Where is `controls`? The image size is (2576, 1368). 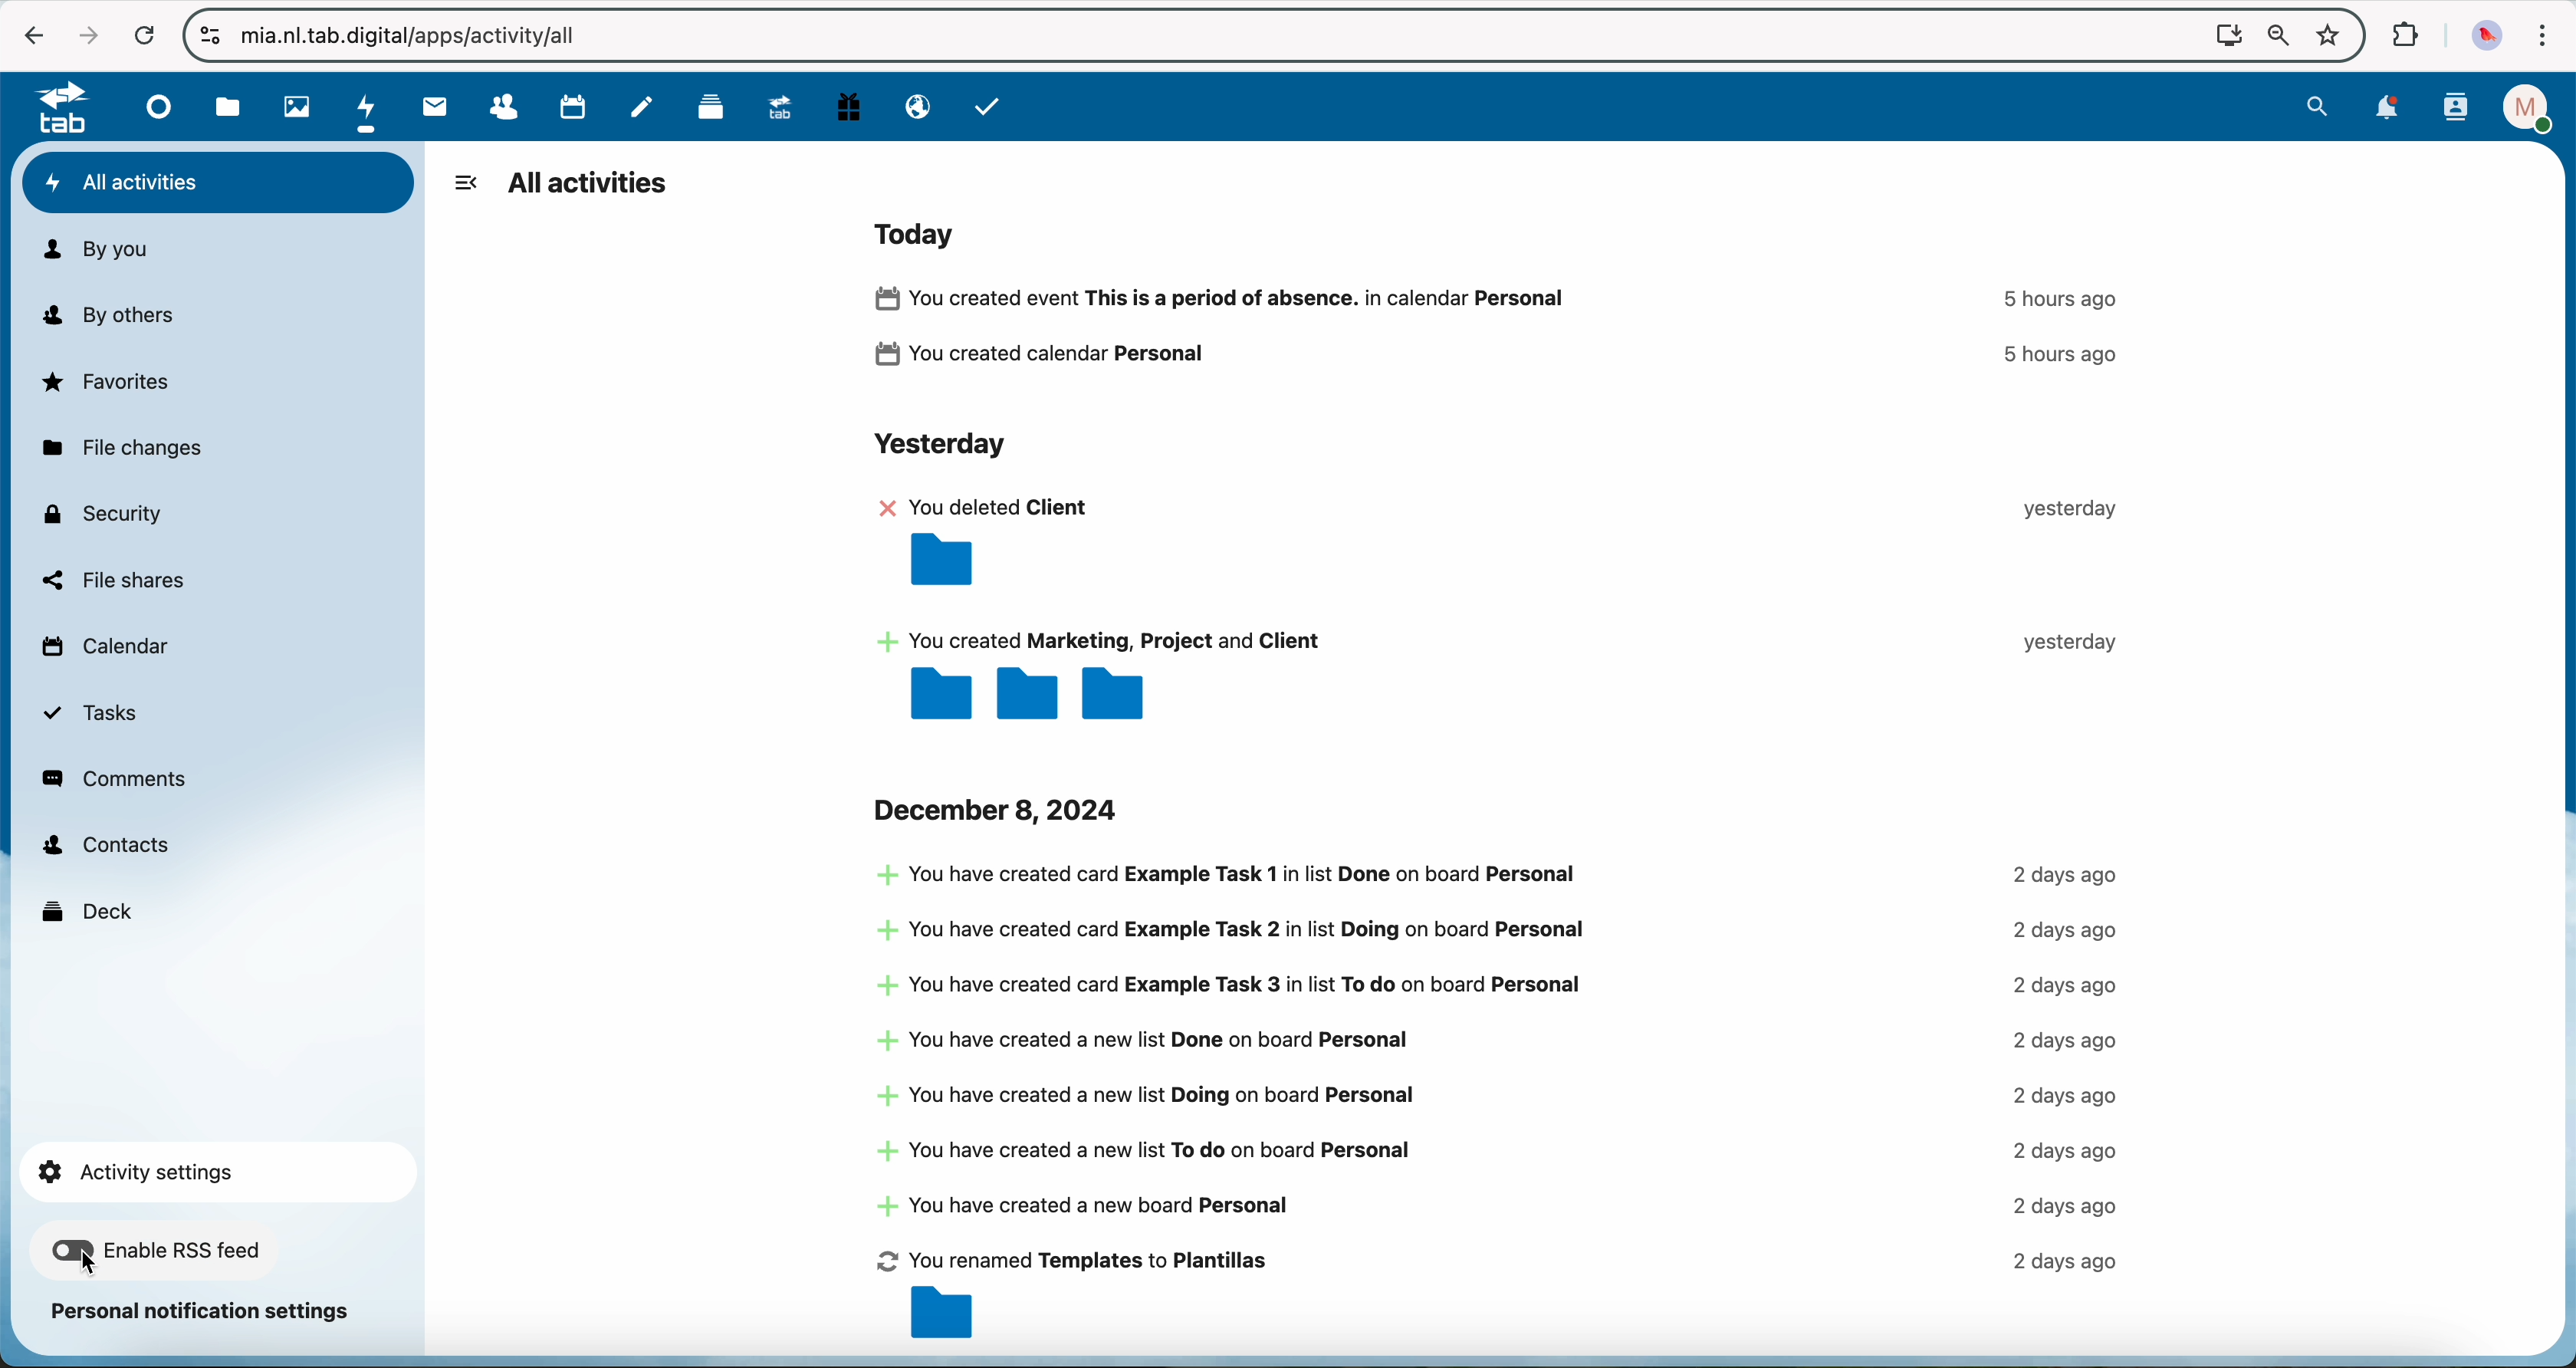
controls is located at coordinates (210, 35).